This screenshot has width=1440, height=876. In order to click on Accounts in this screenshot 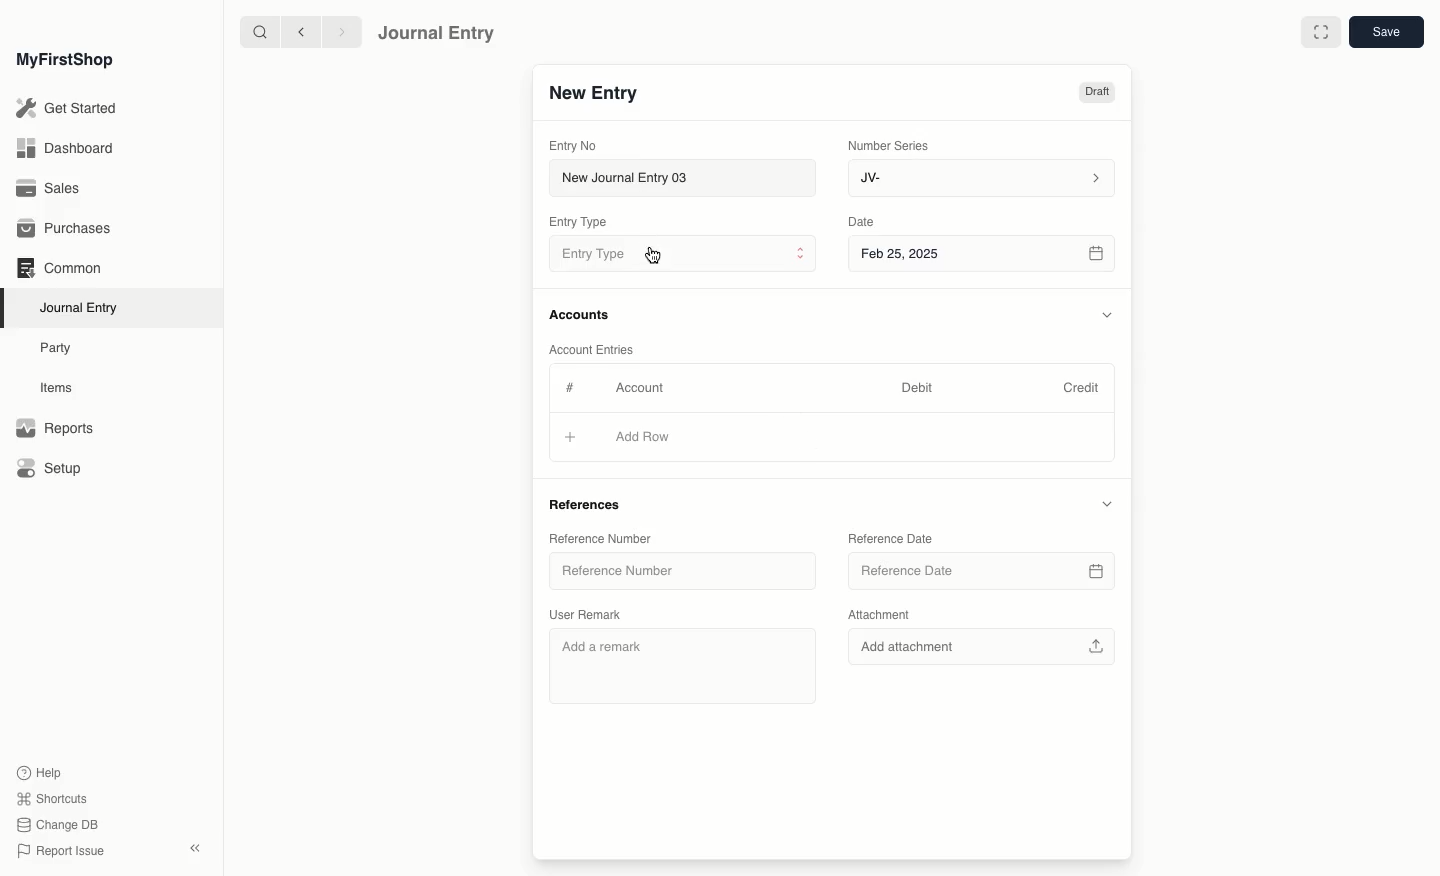, I will do `click(581, 315)`.